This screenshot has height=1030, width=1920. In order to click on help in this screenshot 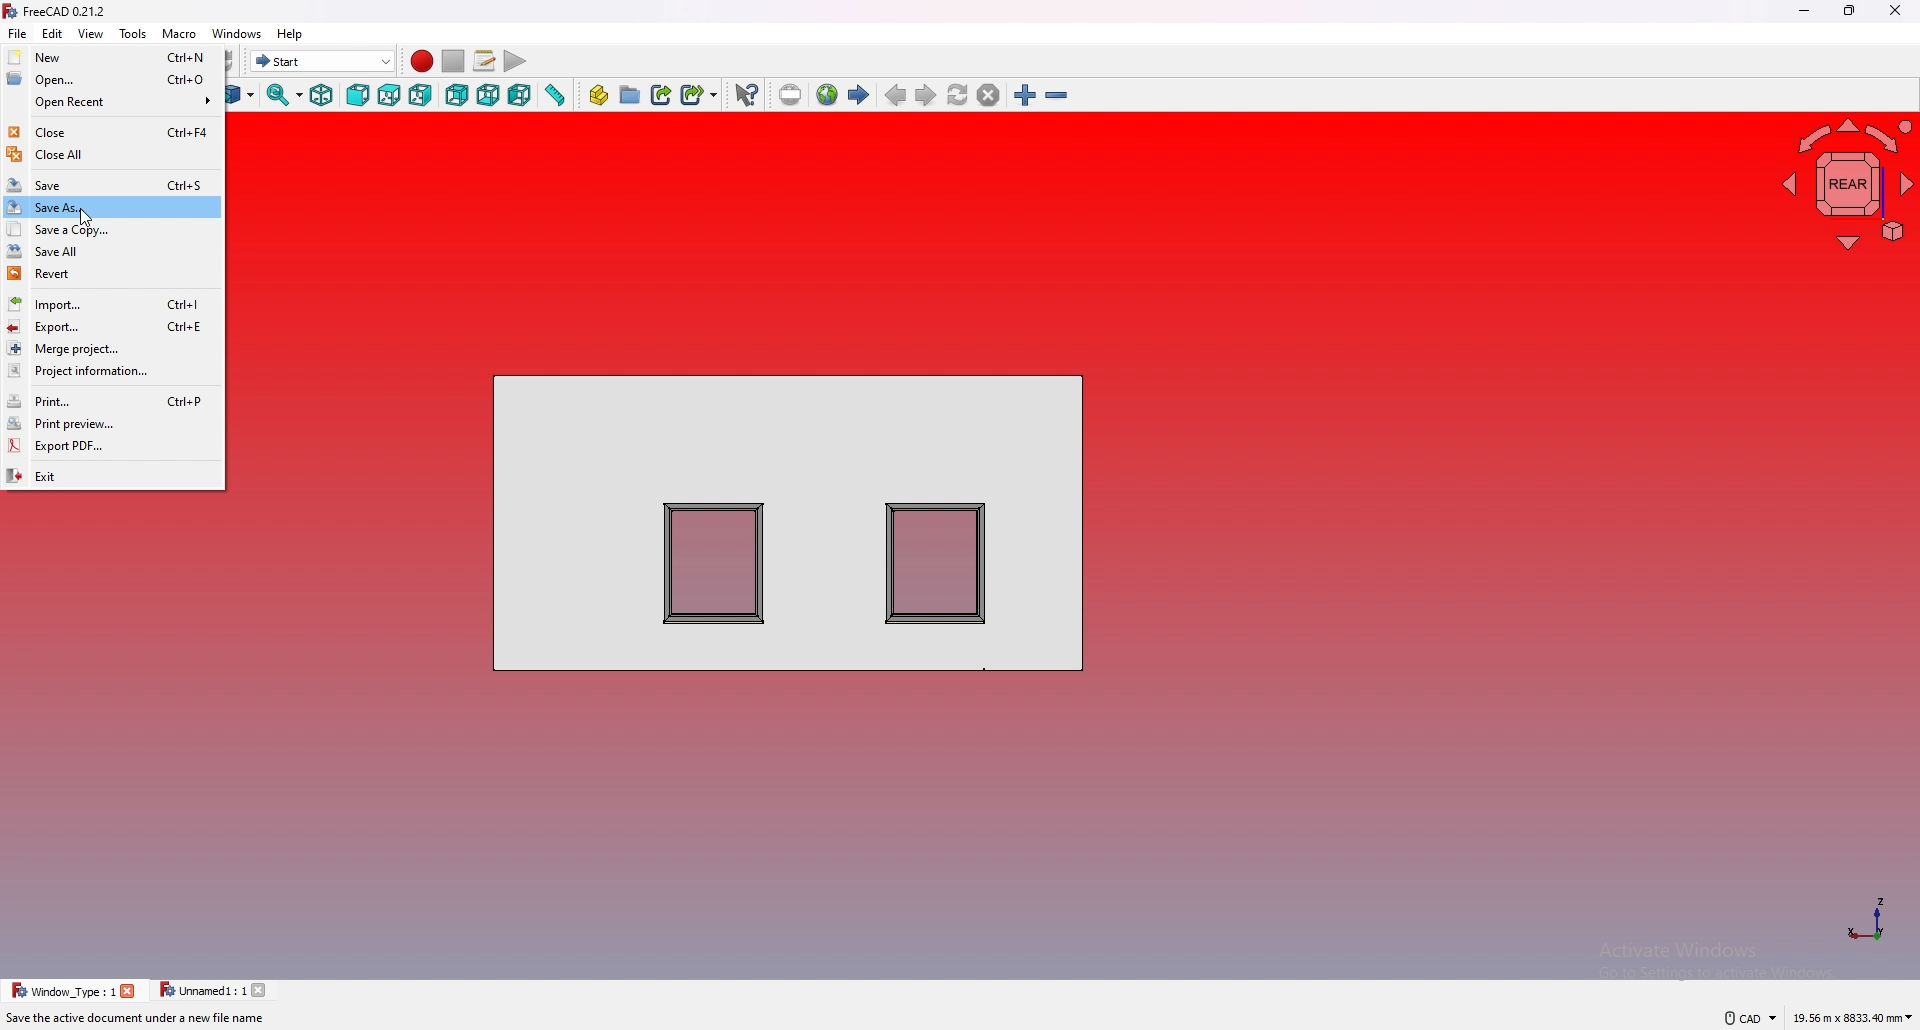, I will do `click(291, 34)`.